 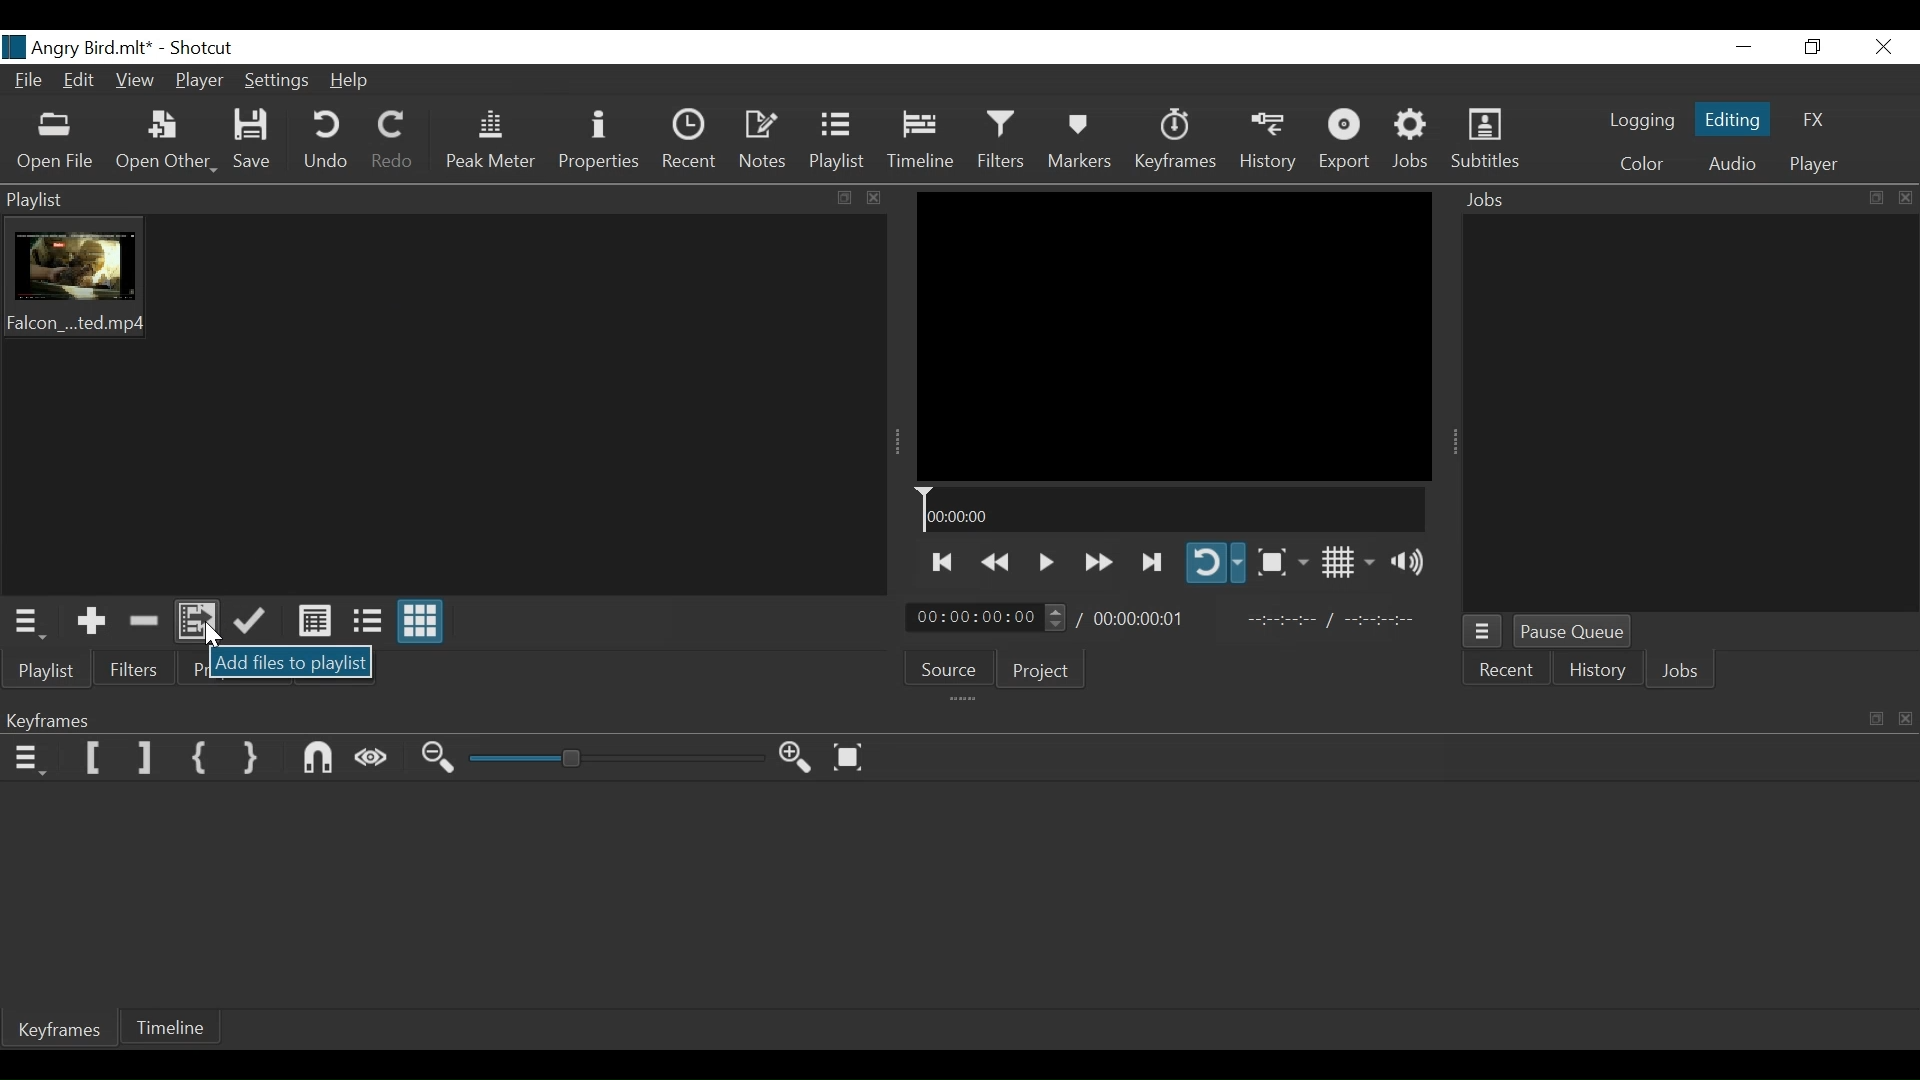 What do you see at coordinates (145, 621) in the screenshot?
I see `Remove cut` at bounding box center [145, 621].